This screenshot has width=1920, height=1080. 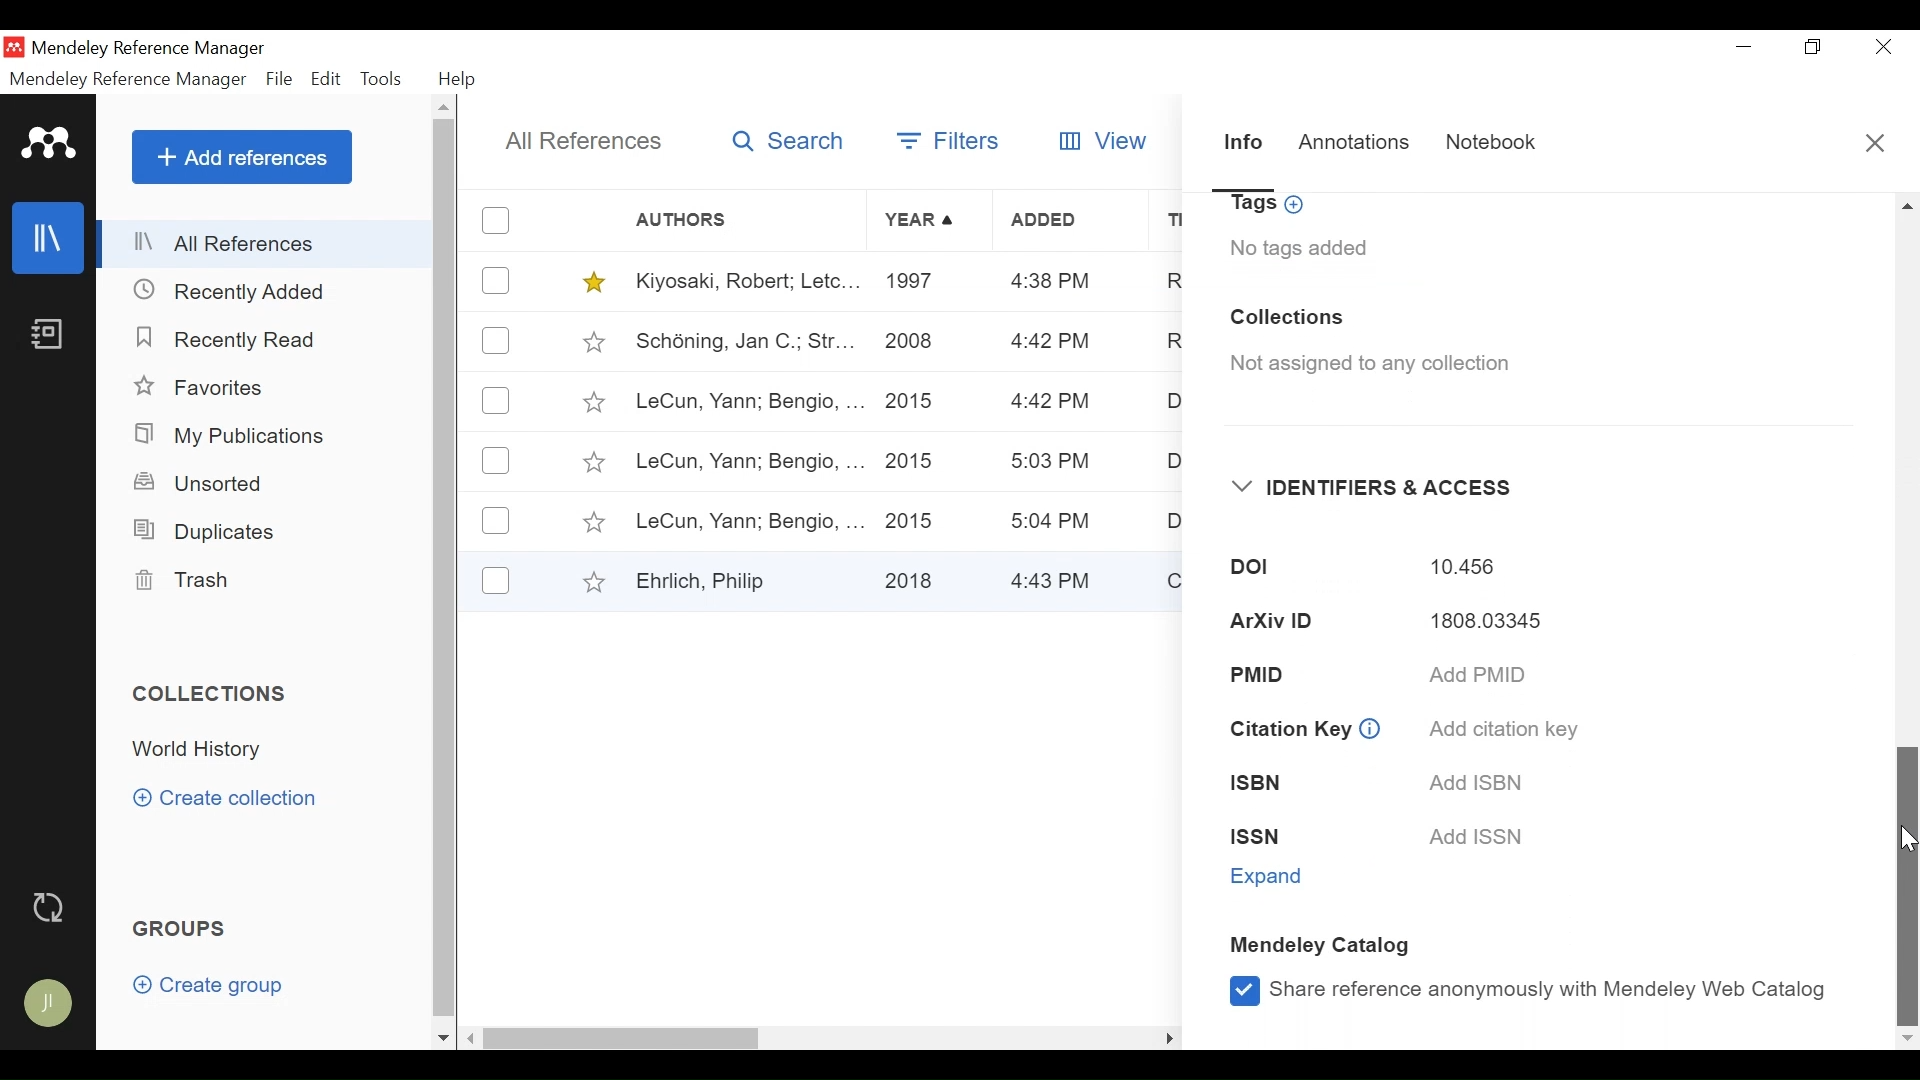 I want to click on Add PMID, so click(x=1479, y=677).